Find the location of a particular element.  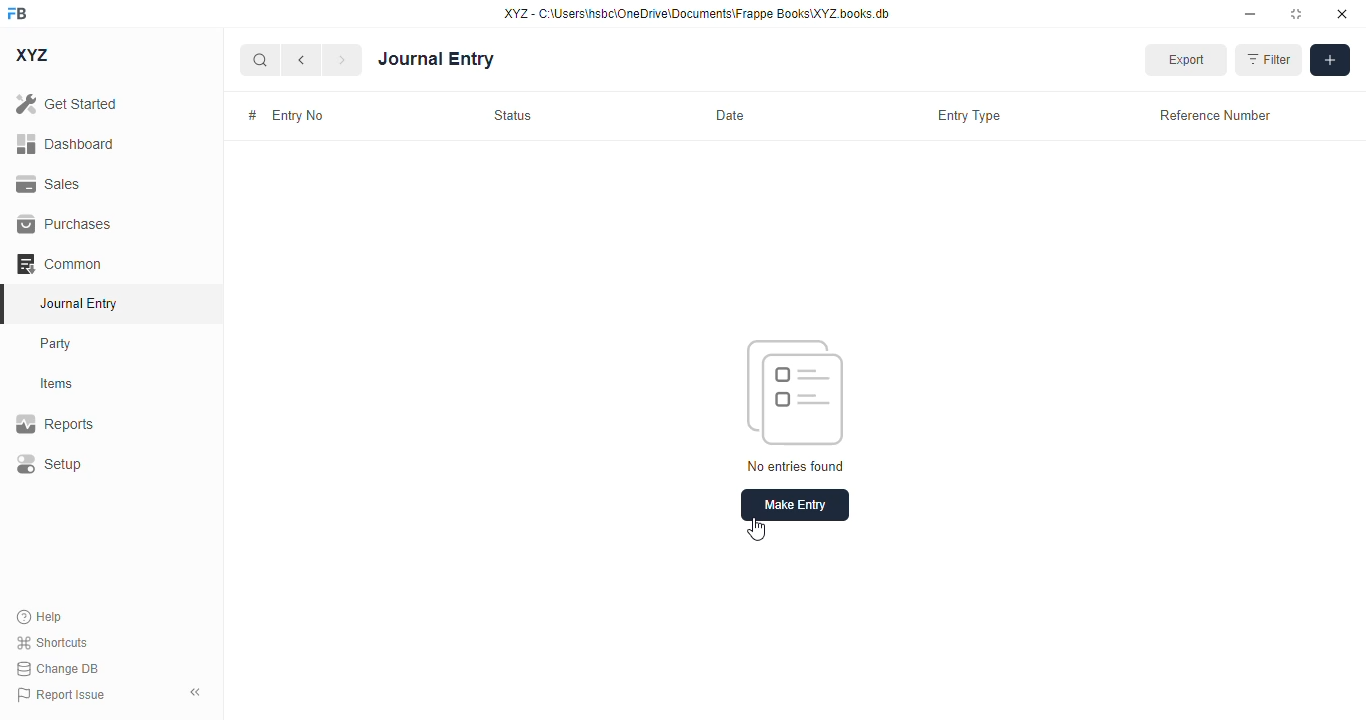

party is located at coordinates (56, 344).